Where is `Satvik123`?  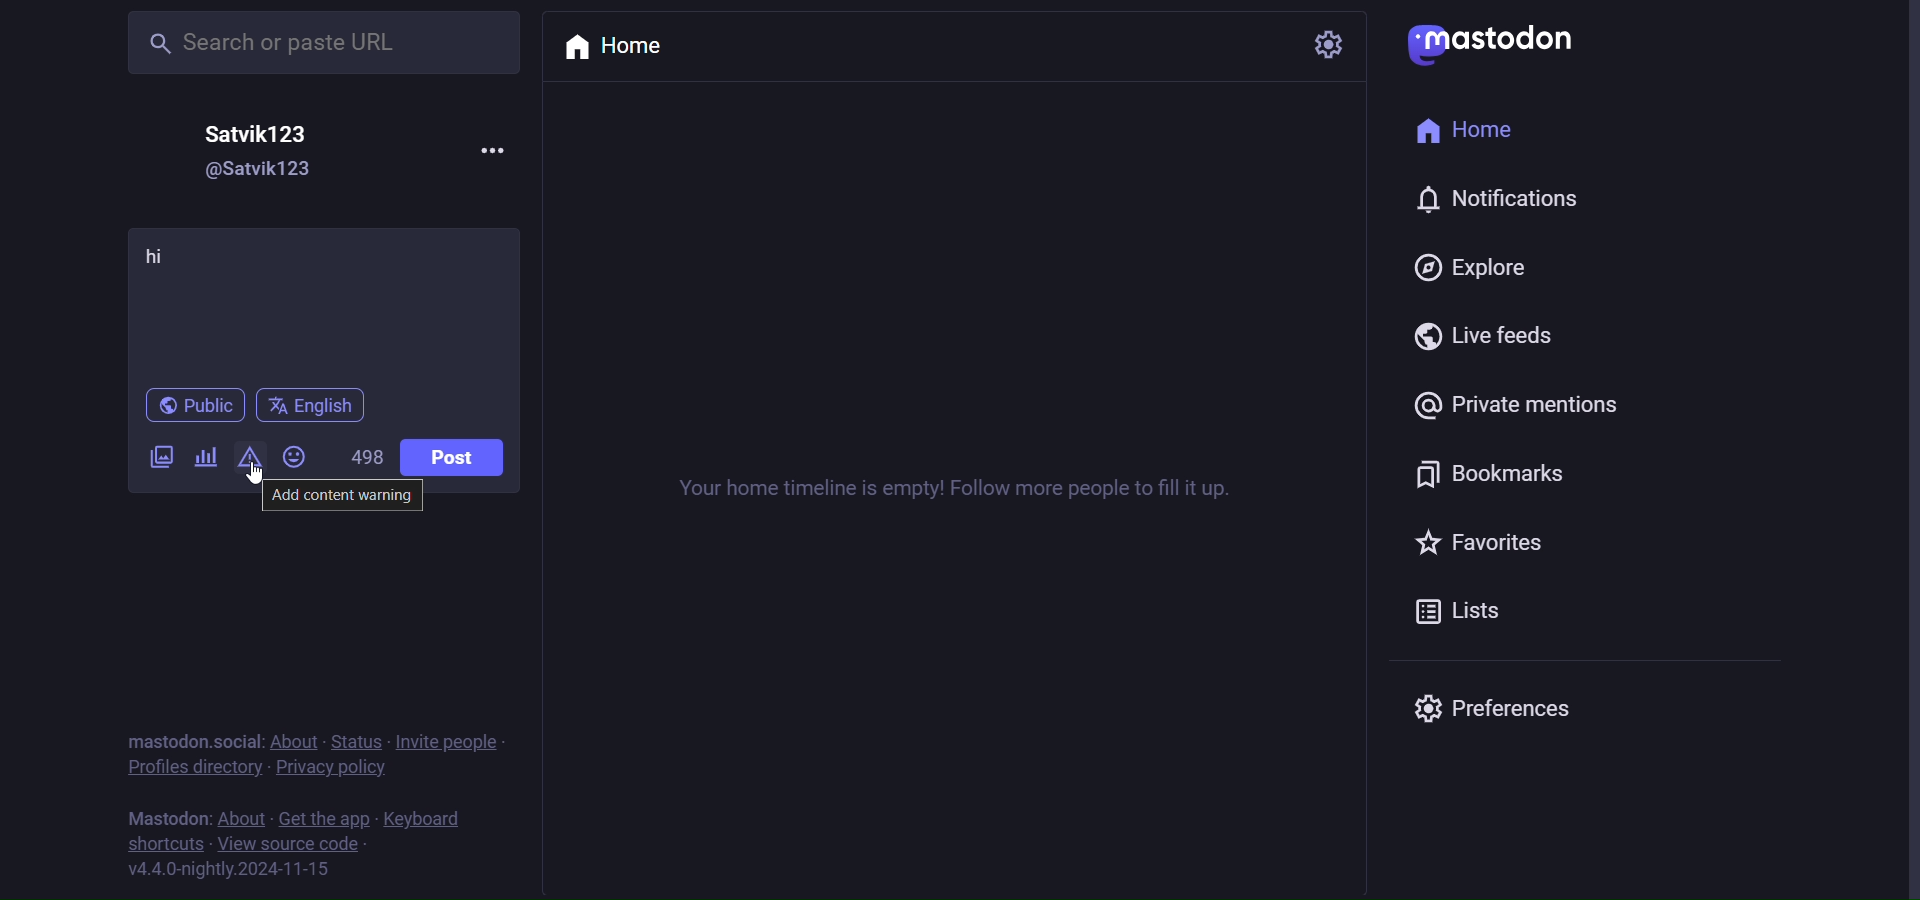
Satvik123 is located at coordinates (265, 131).